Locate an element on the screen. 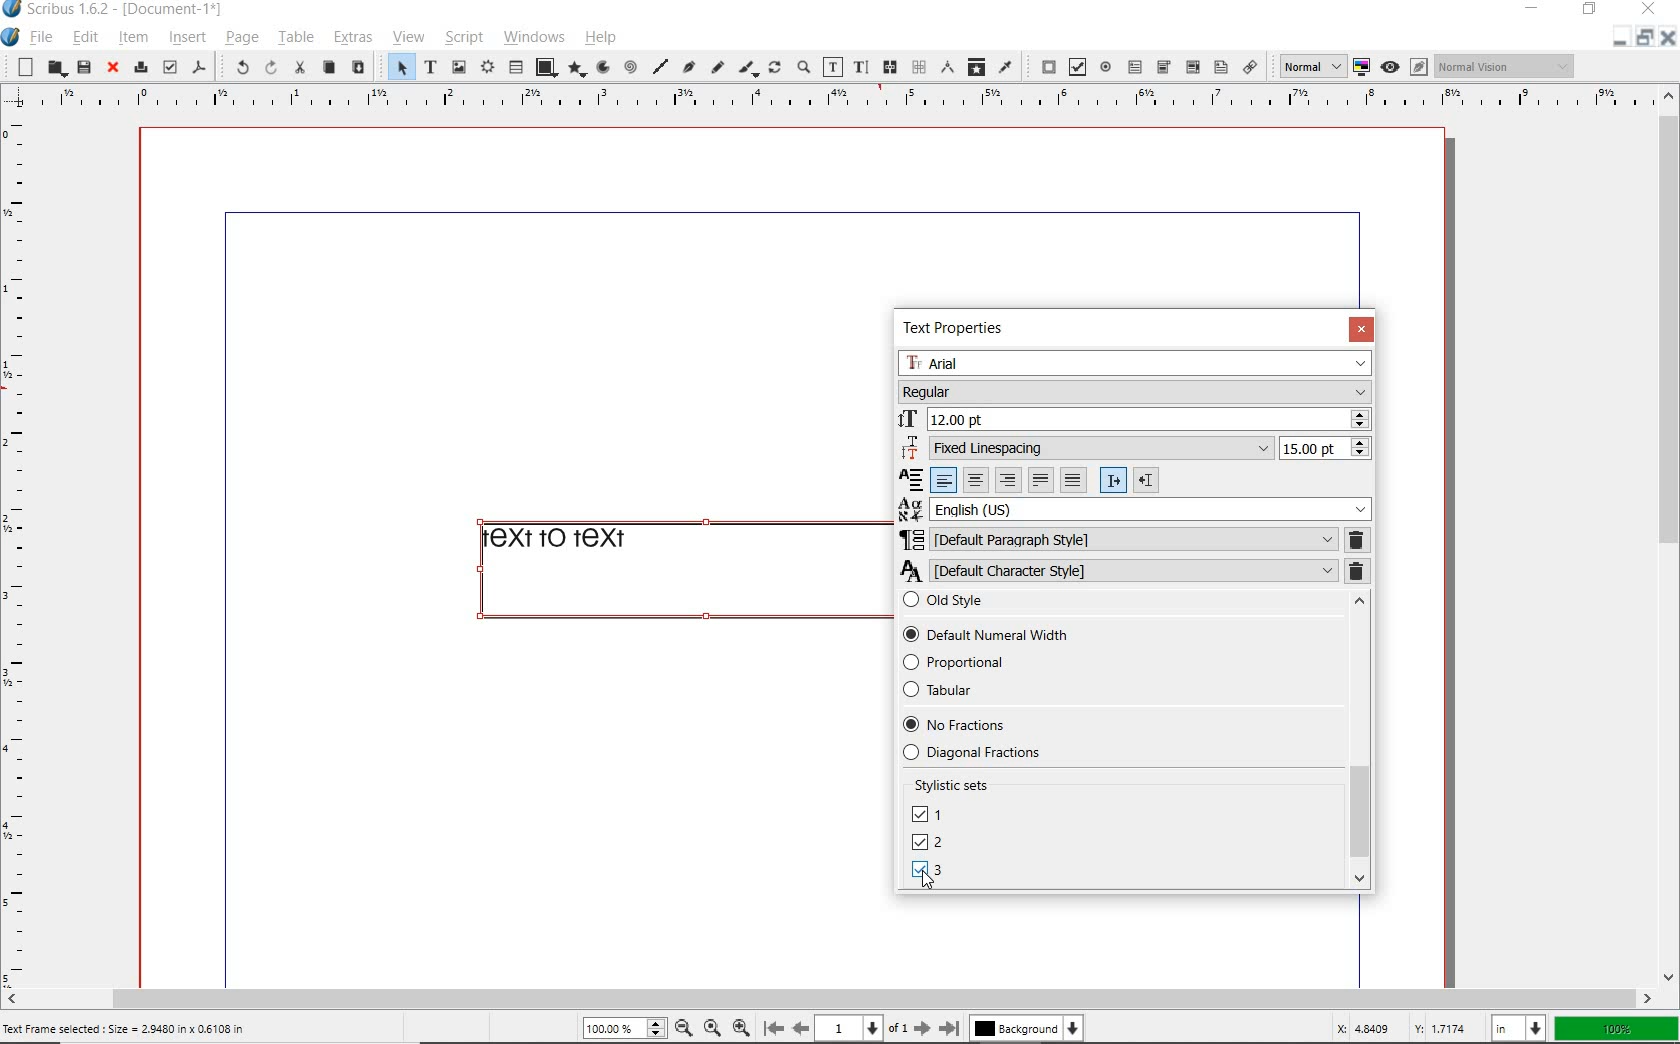 The image size is (1680, 1044). scrollbar is located at coordinates (1668, 535).